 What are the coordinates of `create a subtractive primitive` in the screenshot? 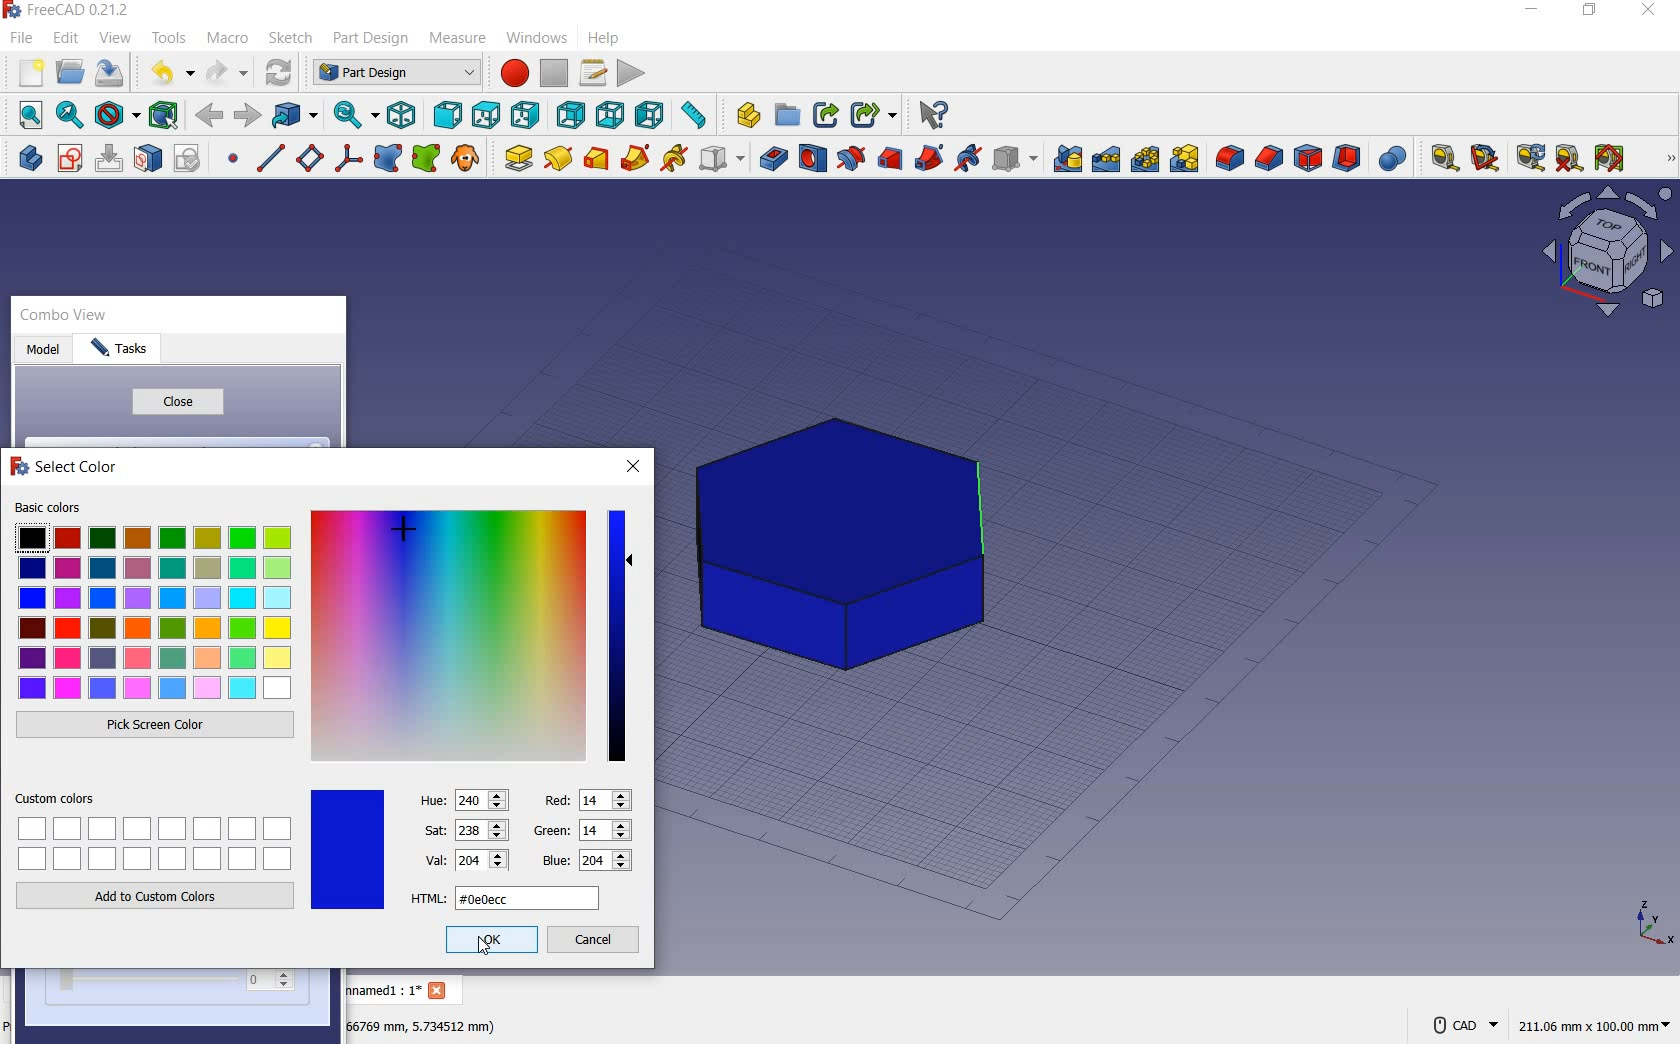 It's located at (1015, 158).